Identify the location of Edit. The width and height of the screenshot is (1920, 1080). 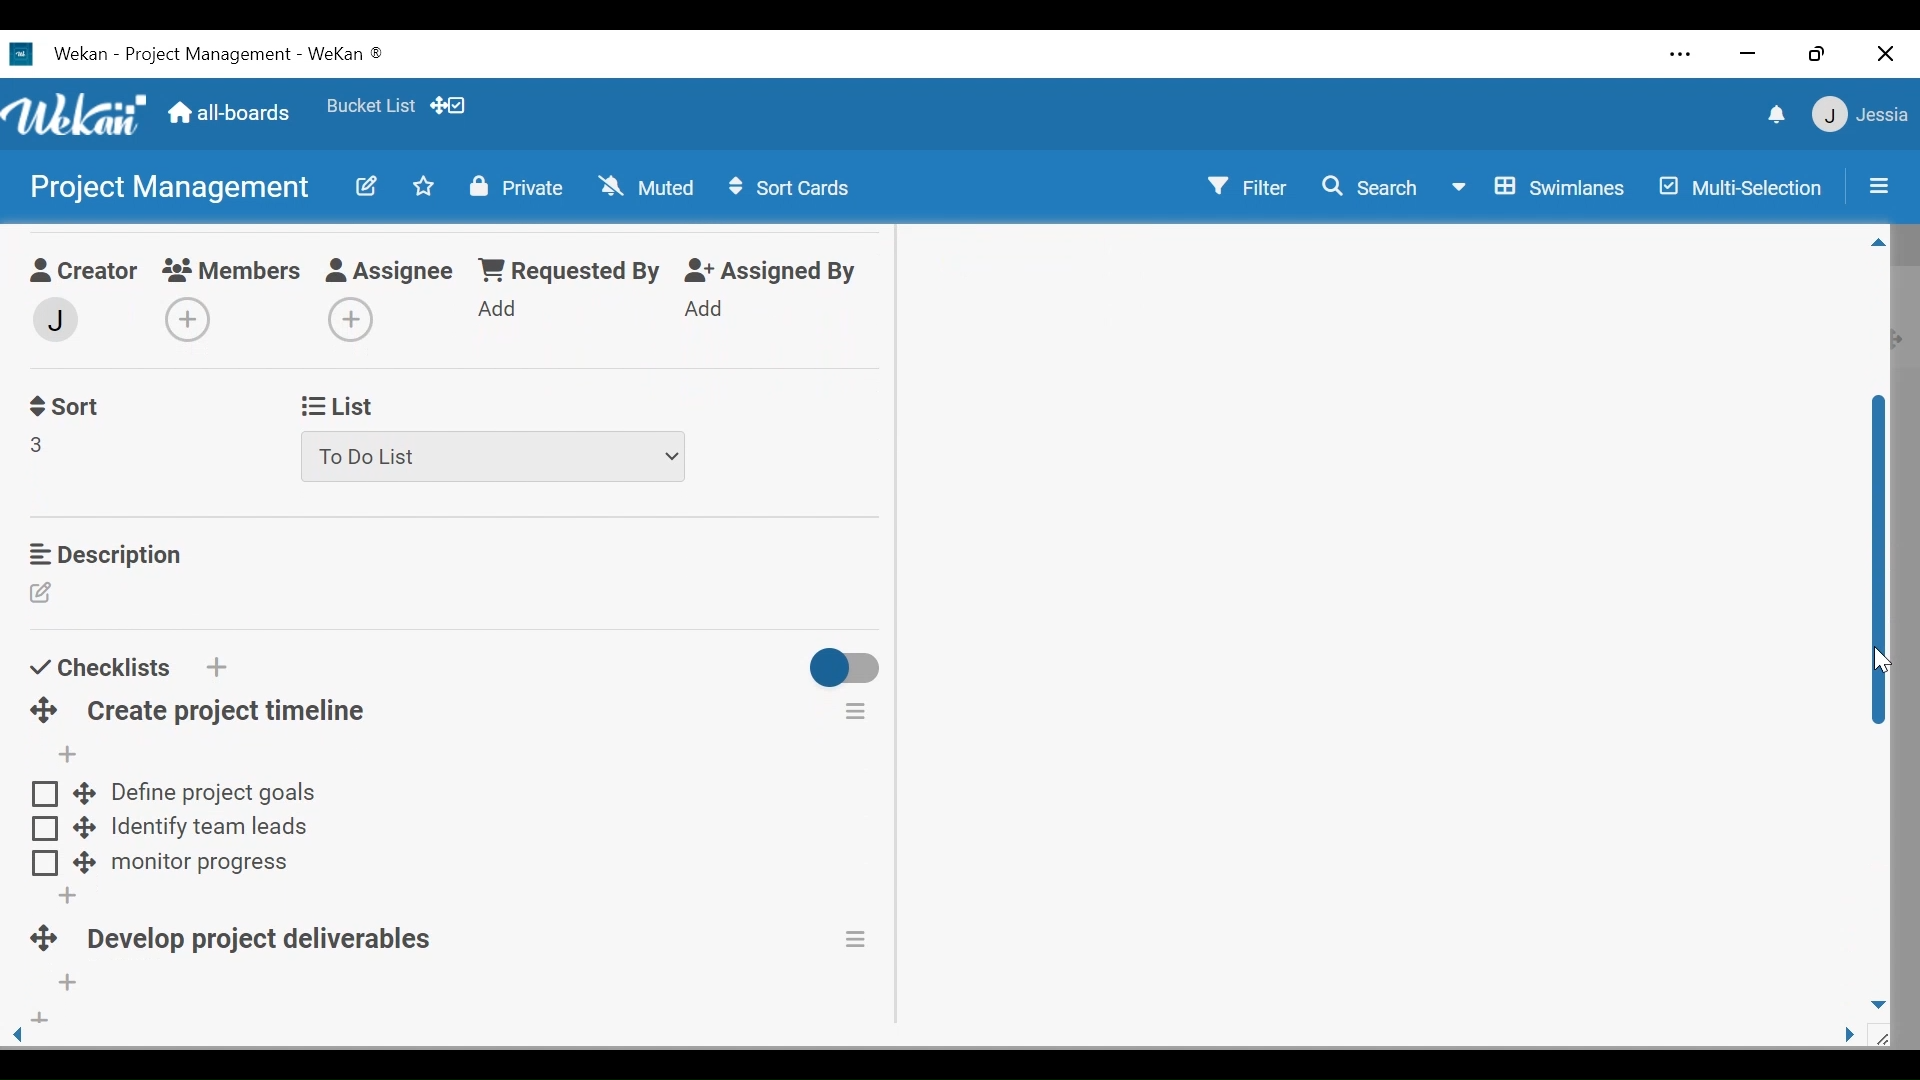
(369, 188).